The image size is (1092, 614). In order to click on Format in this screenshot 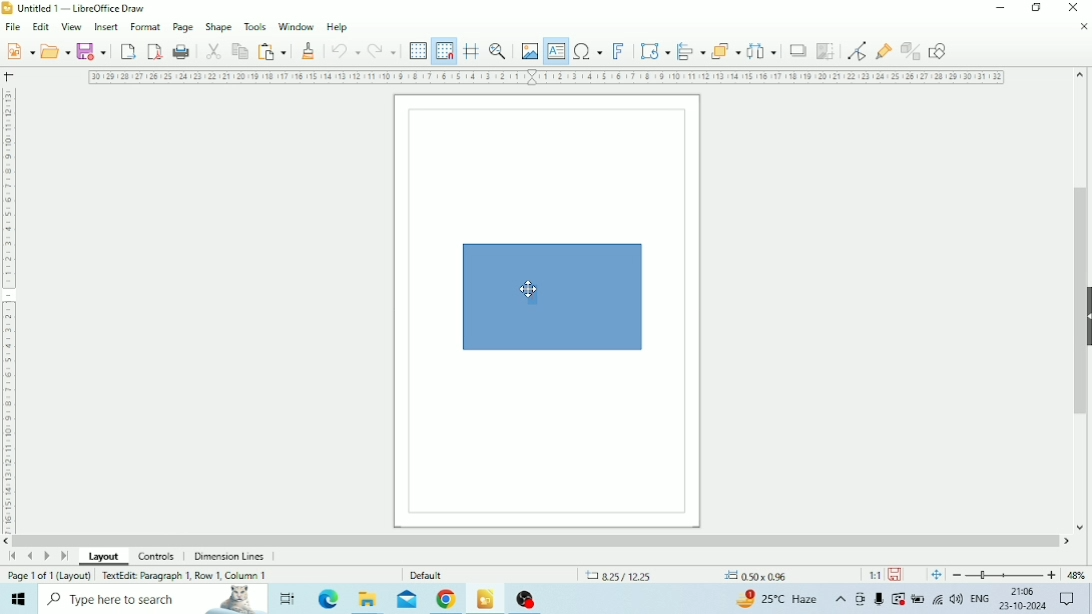, I will do `click(145, 26)`.